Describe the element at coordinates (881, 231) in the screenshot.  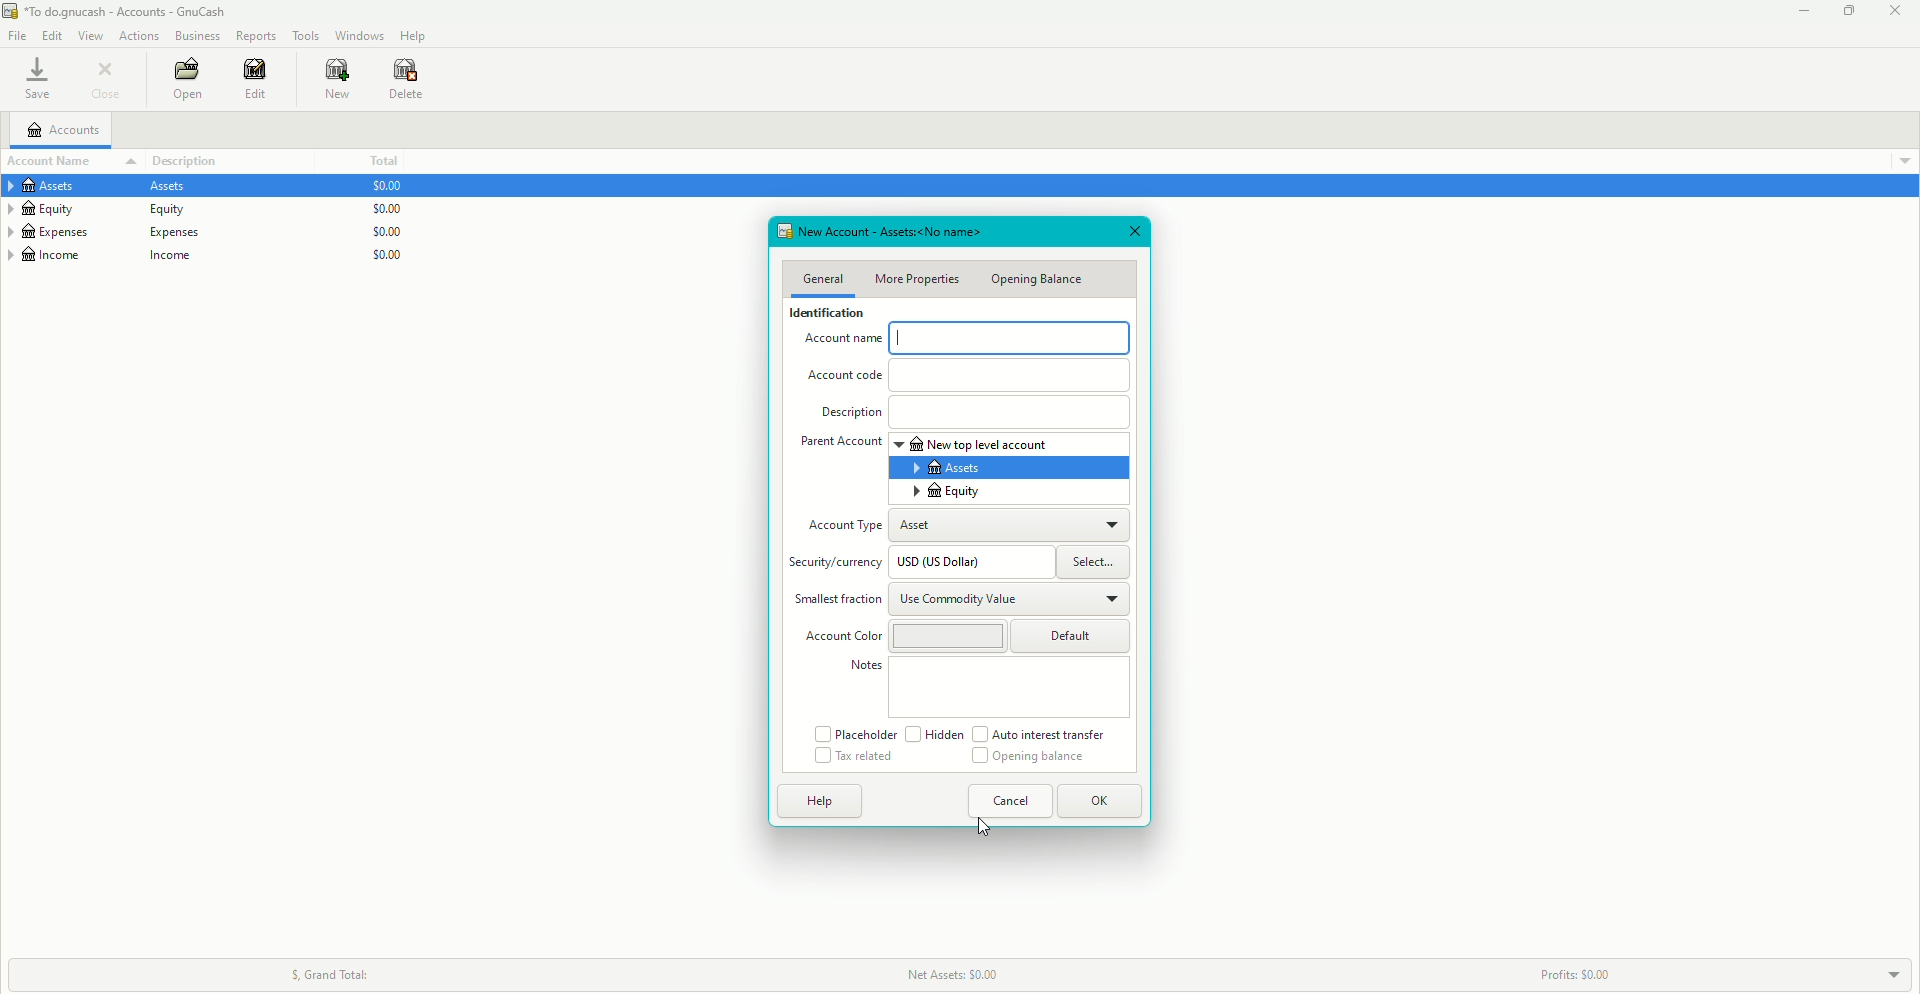
I see `New Account` at that location.